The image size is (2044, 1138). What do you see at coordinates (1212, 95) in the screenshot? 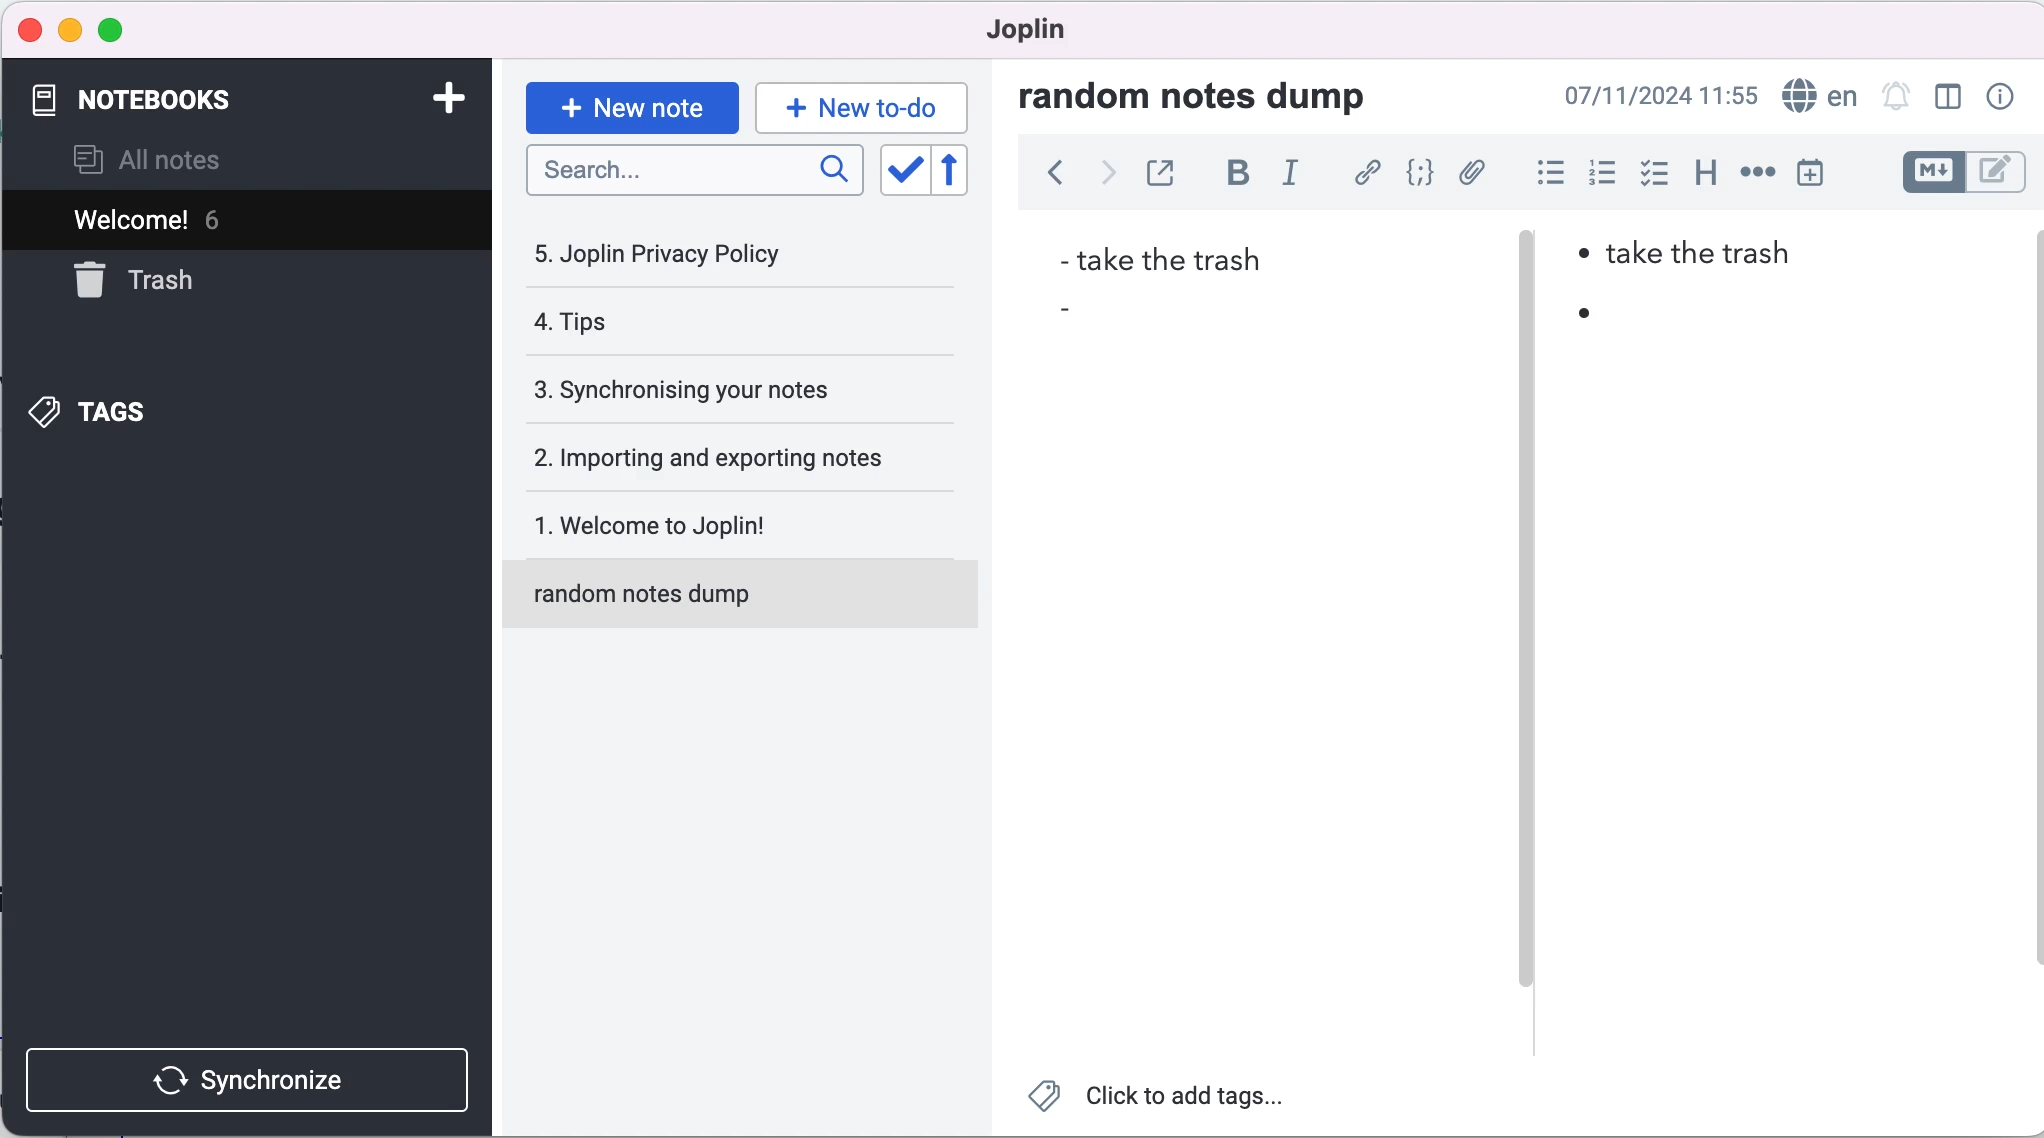
I see `random notes dump` at bounding box center [1212, 95].